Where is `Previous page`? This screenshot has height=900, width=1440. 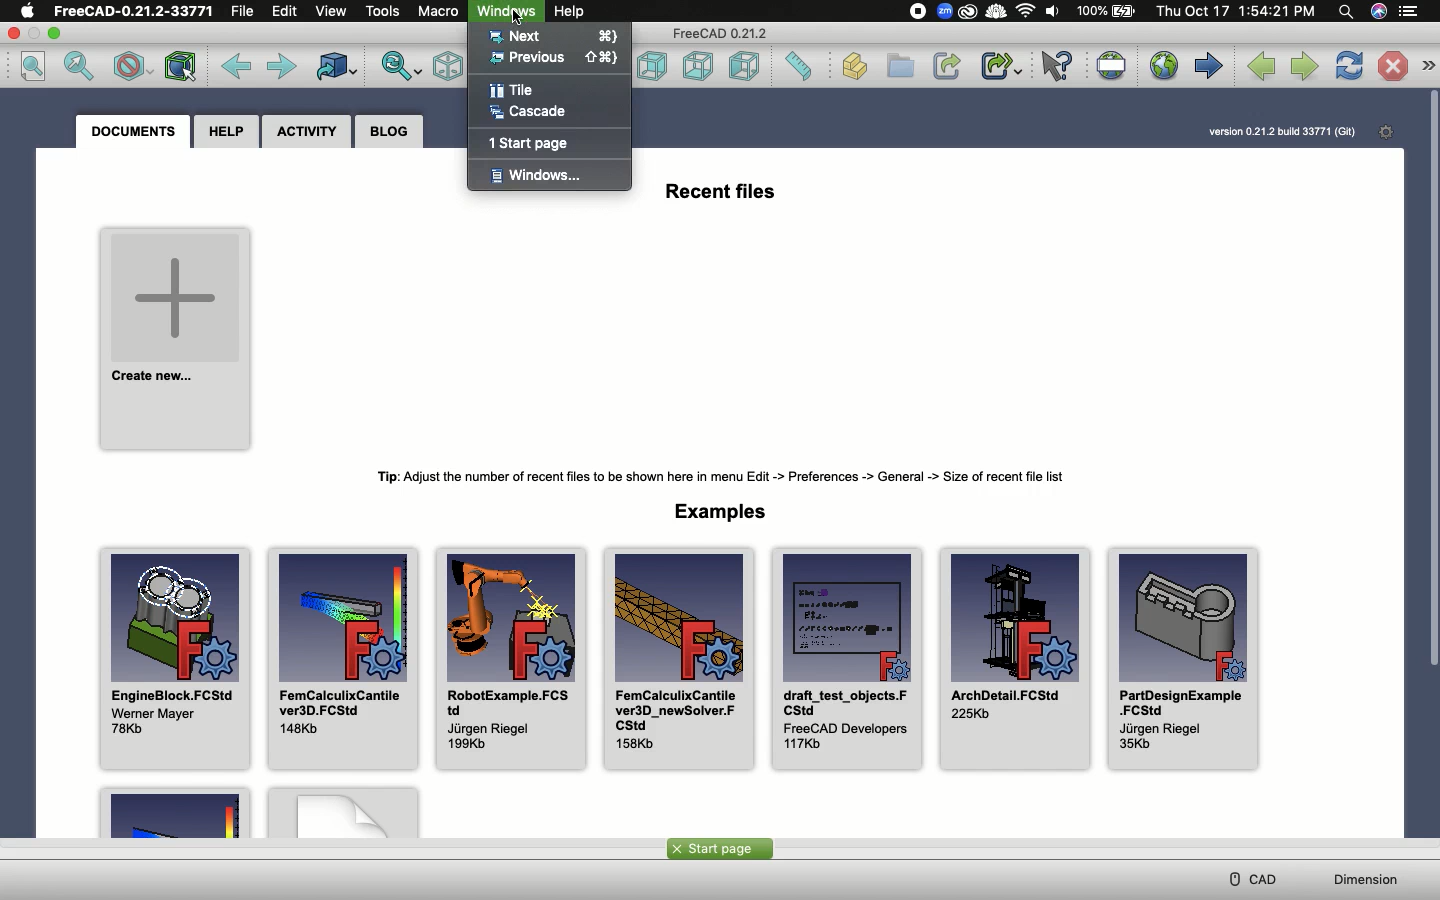
Previous page is located at coordinates (1260, 68).